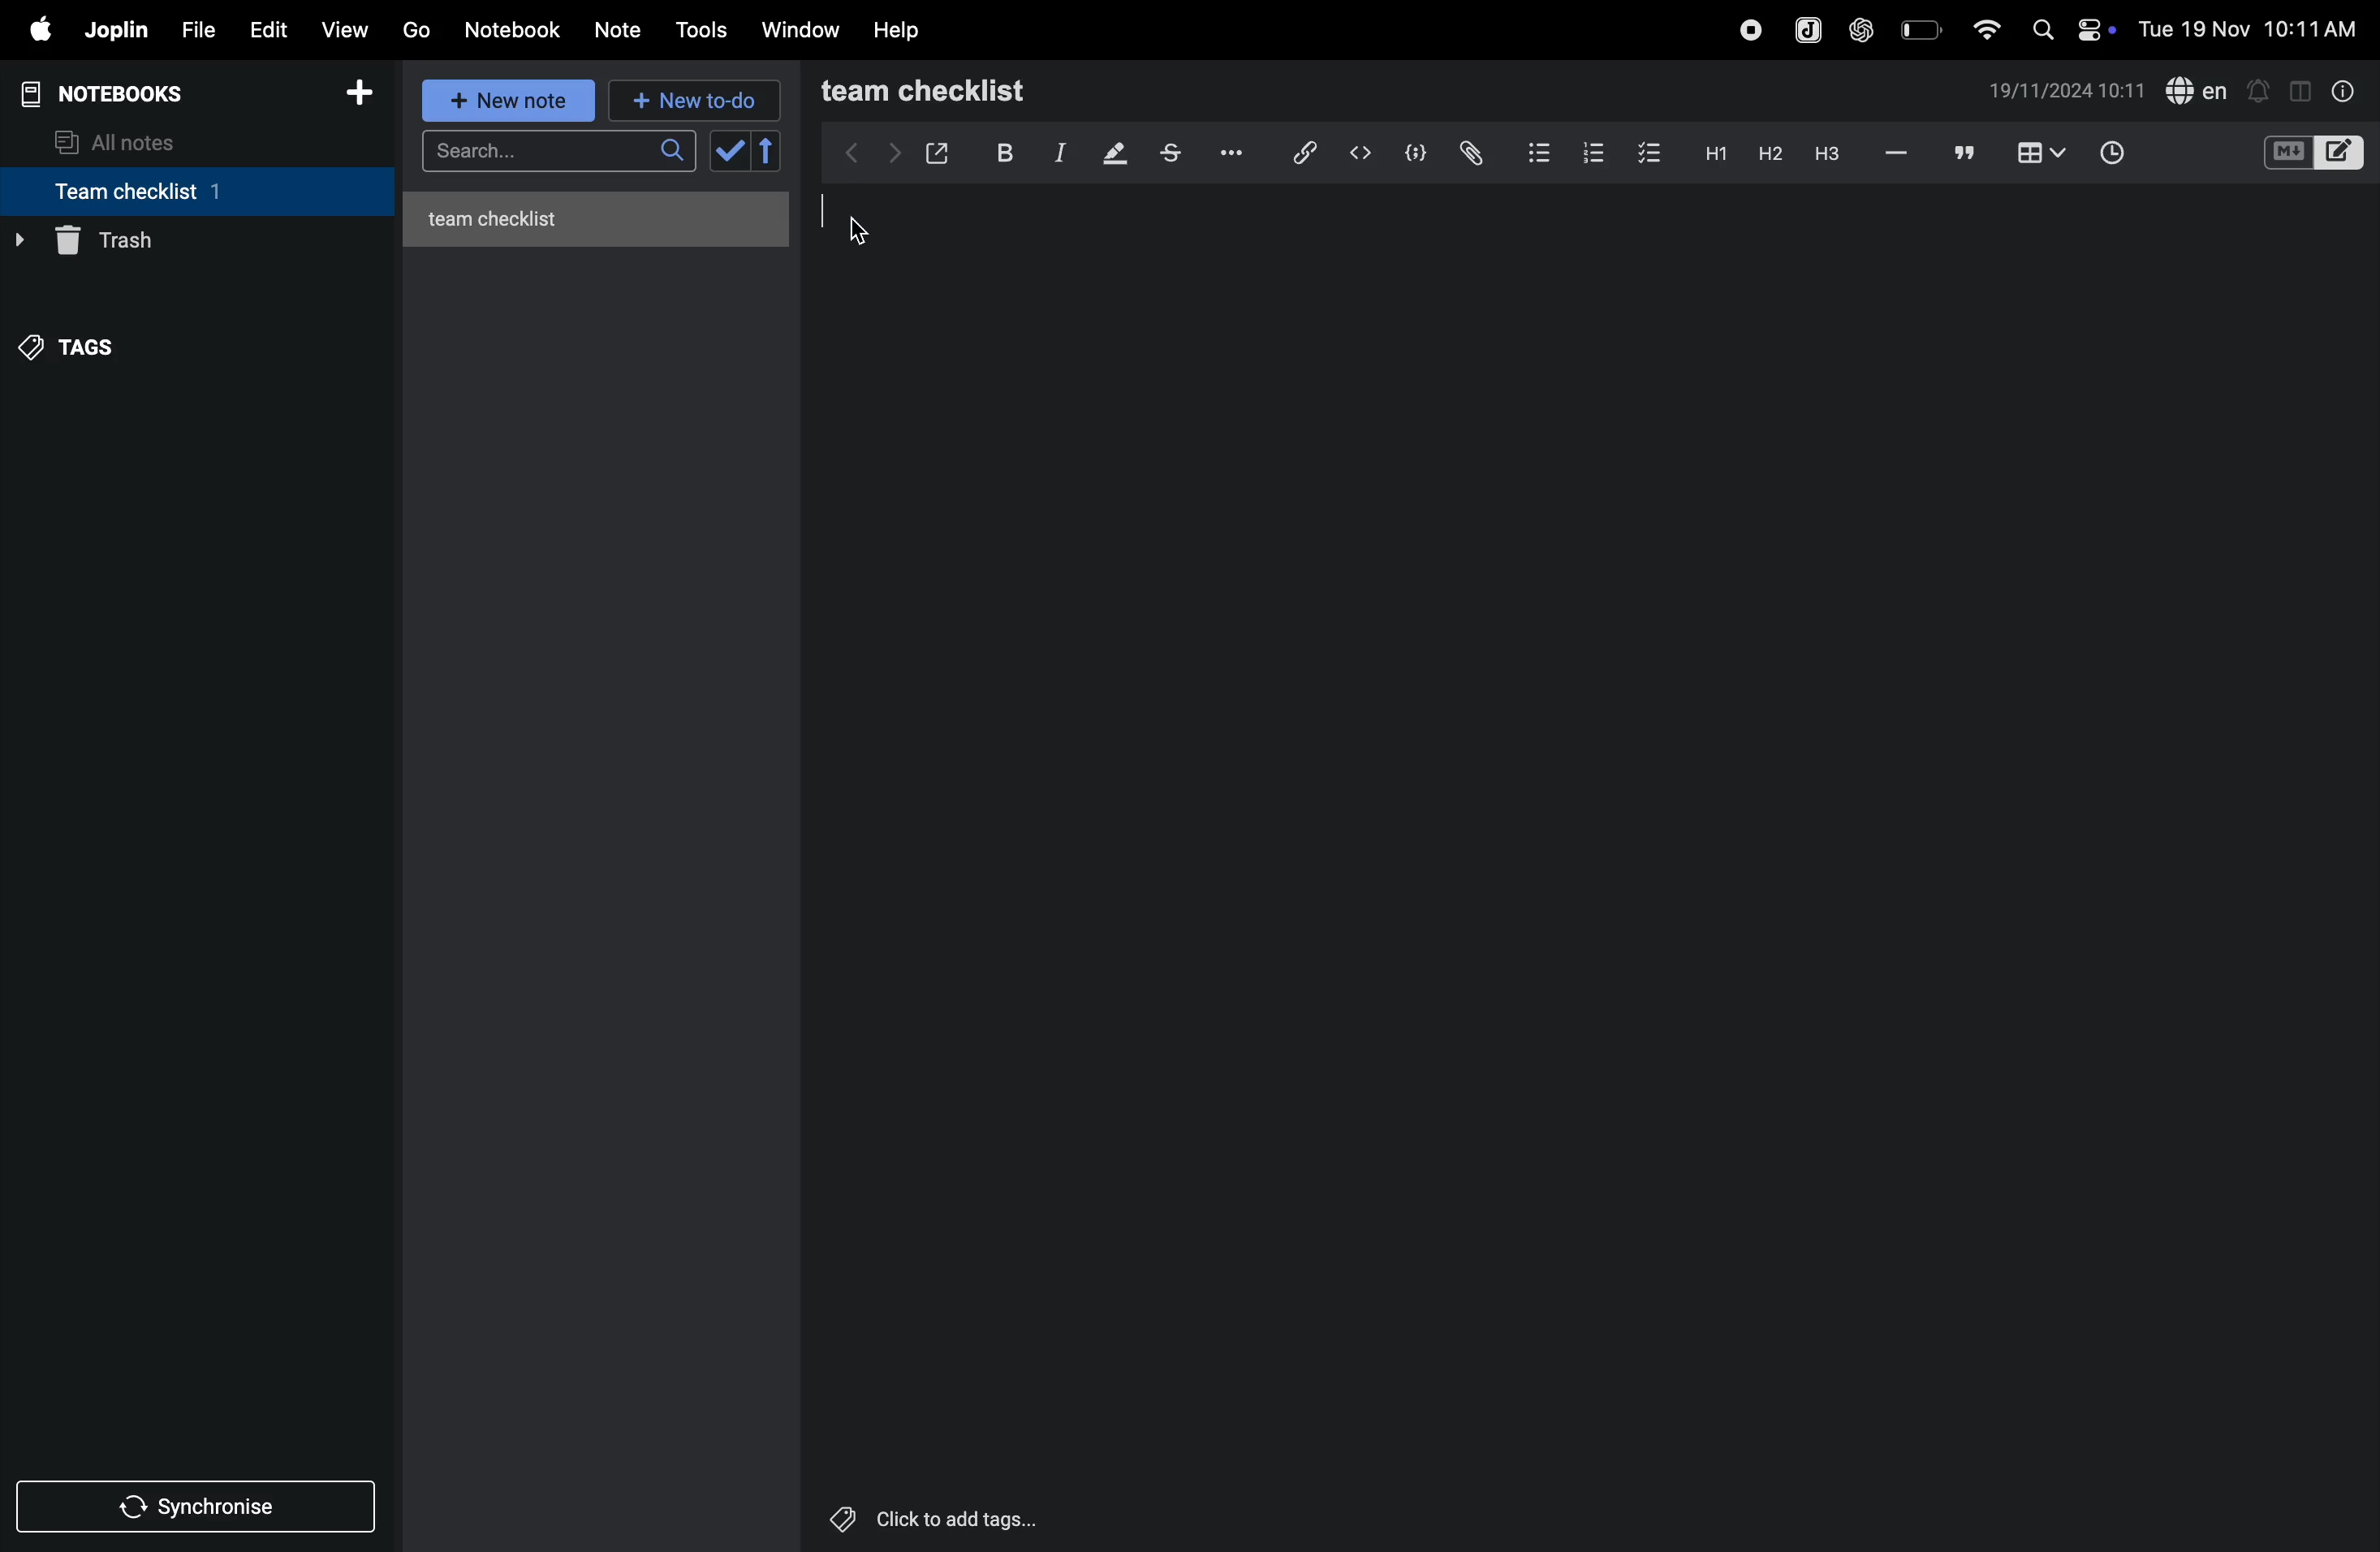 The image size is (2380, 1552). What do you see at coordinates (1296, 151) in the screenshot?
I see `hyperlink` at bounding box center [1296, 151].